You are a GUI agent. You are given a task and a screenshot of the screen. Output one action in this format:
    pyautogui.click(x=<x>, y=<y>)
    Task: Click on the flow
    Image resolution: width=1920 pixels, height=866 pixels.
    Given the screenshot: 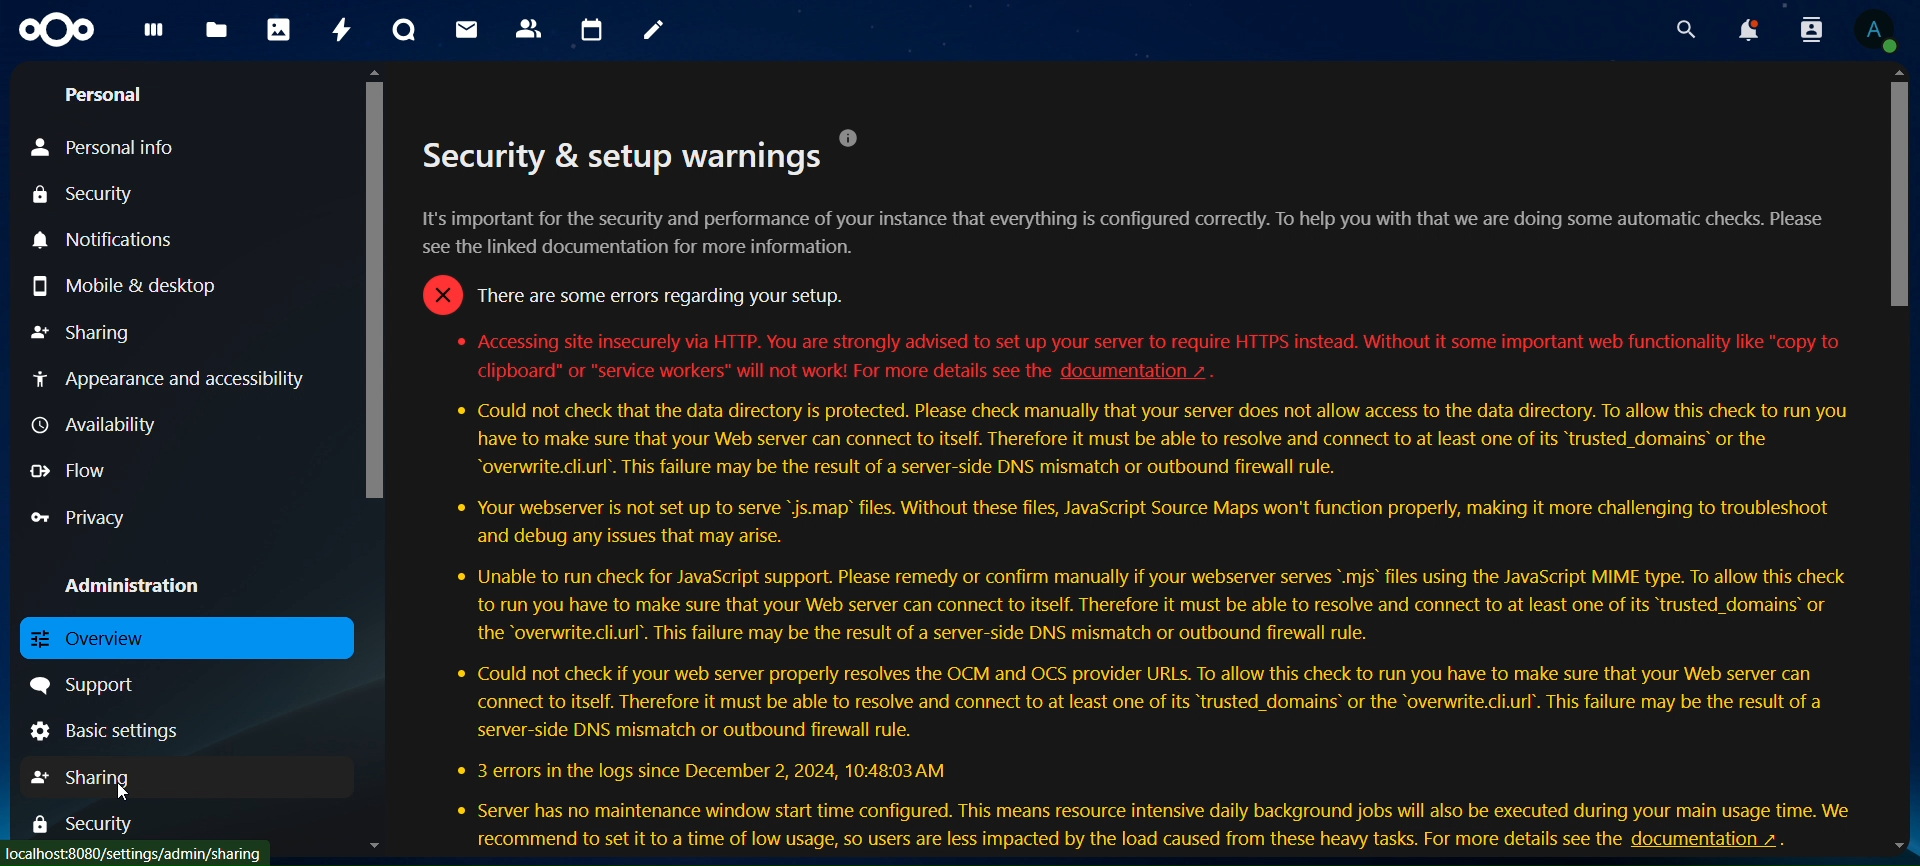 What is the action you would take?
    pyautogui.click(x=75, y=469)
    